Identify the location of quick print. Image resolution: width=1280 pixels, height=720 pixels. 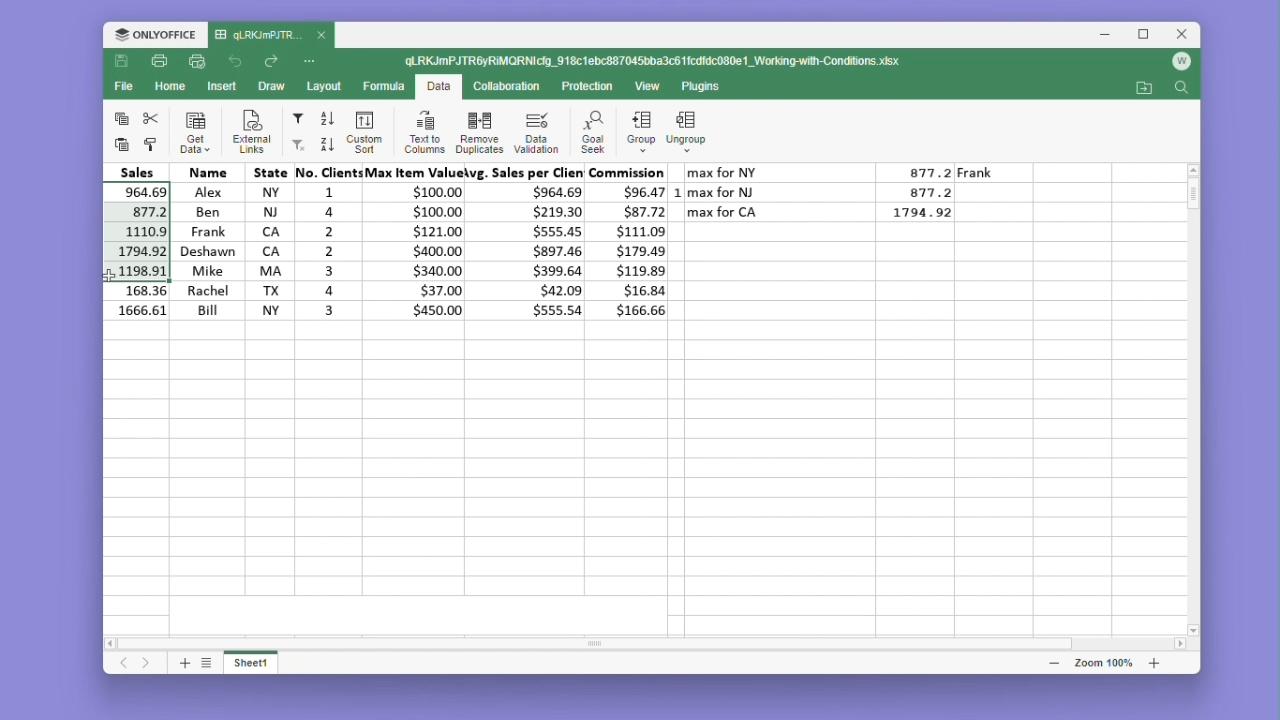
(198, 62).